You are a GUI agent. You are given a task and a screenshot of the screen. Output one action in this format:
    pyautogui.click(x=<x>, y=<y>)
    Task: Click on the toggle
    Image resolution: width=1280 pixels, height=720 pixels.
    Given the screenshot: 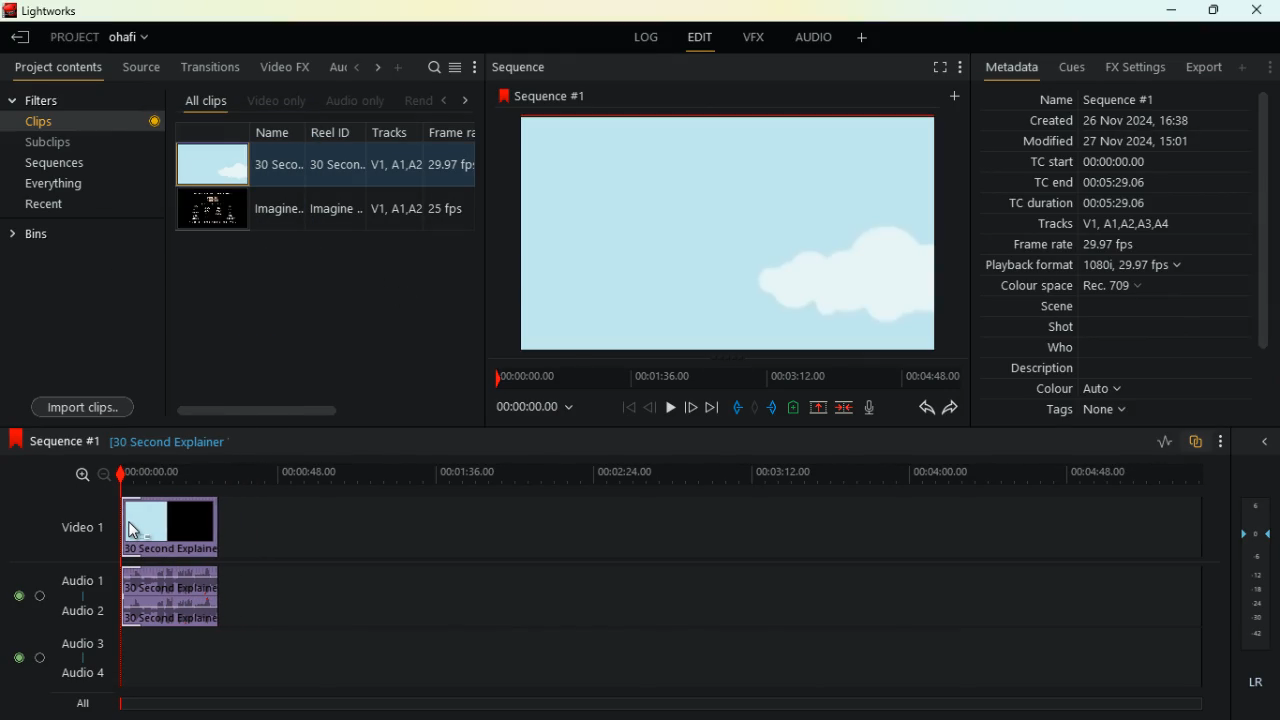 What is the action you would take?
    pyautogui.click(x=17, y=656)
    